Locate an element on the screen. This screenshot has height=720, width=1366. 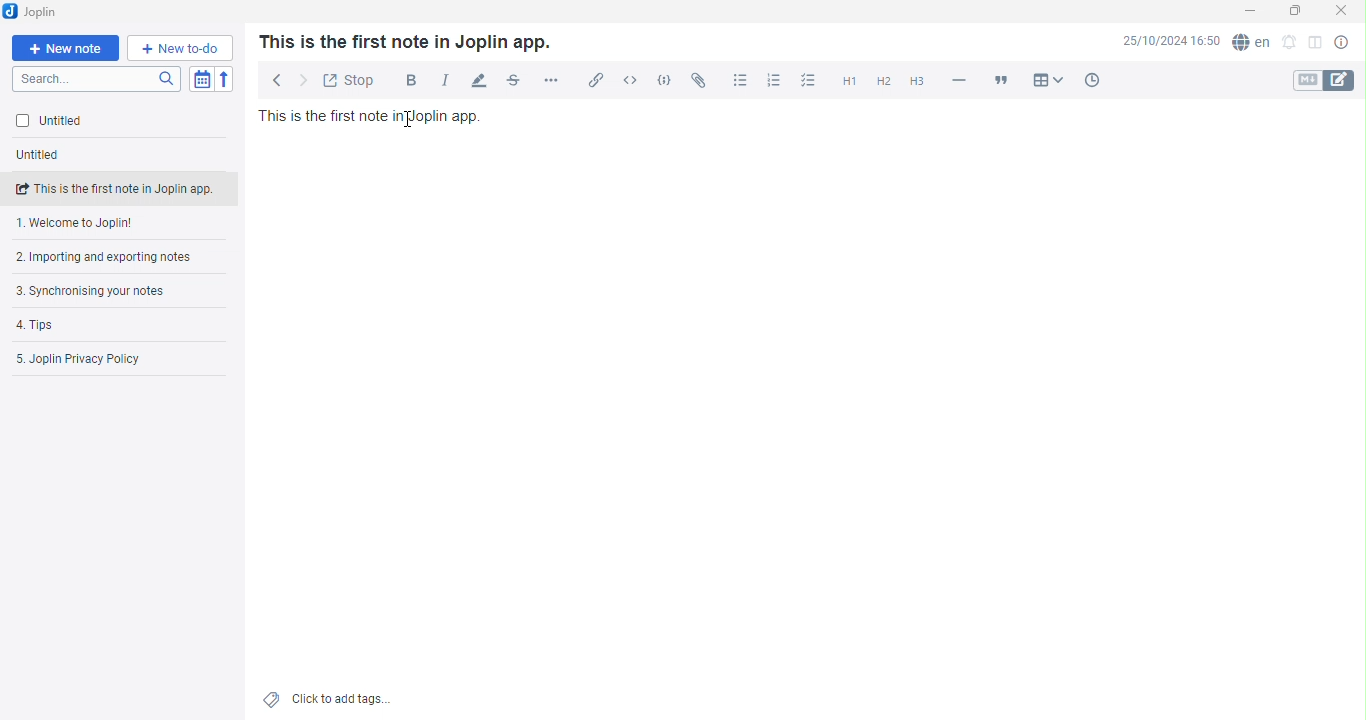
New to-do is located at coordinates (178, 48).